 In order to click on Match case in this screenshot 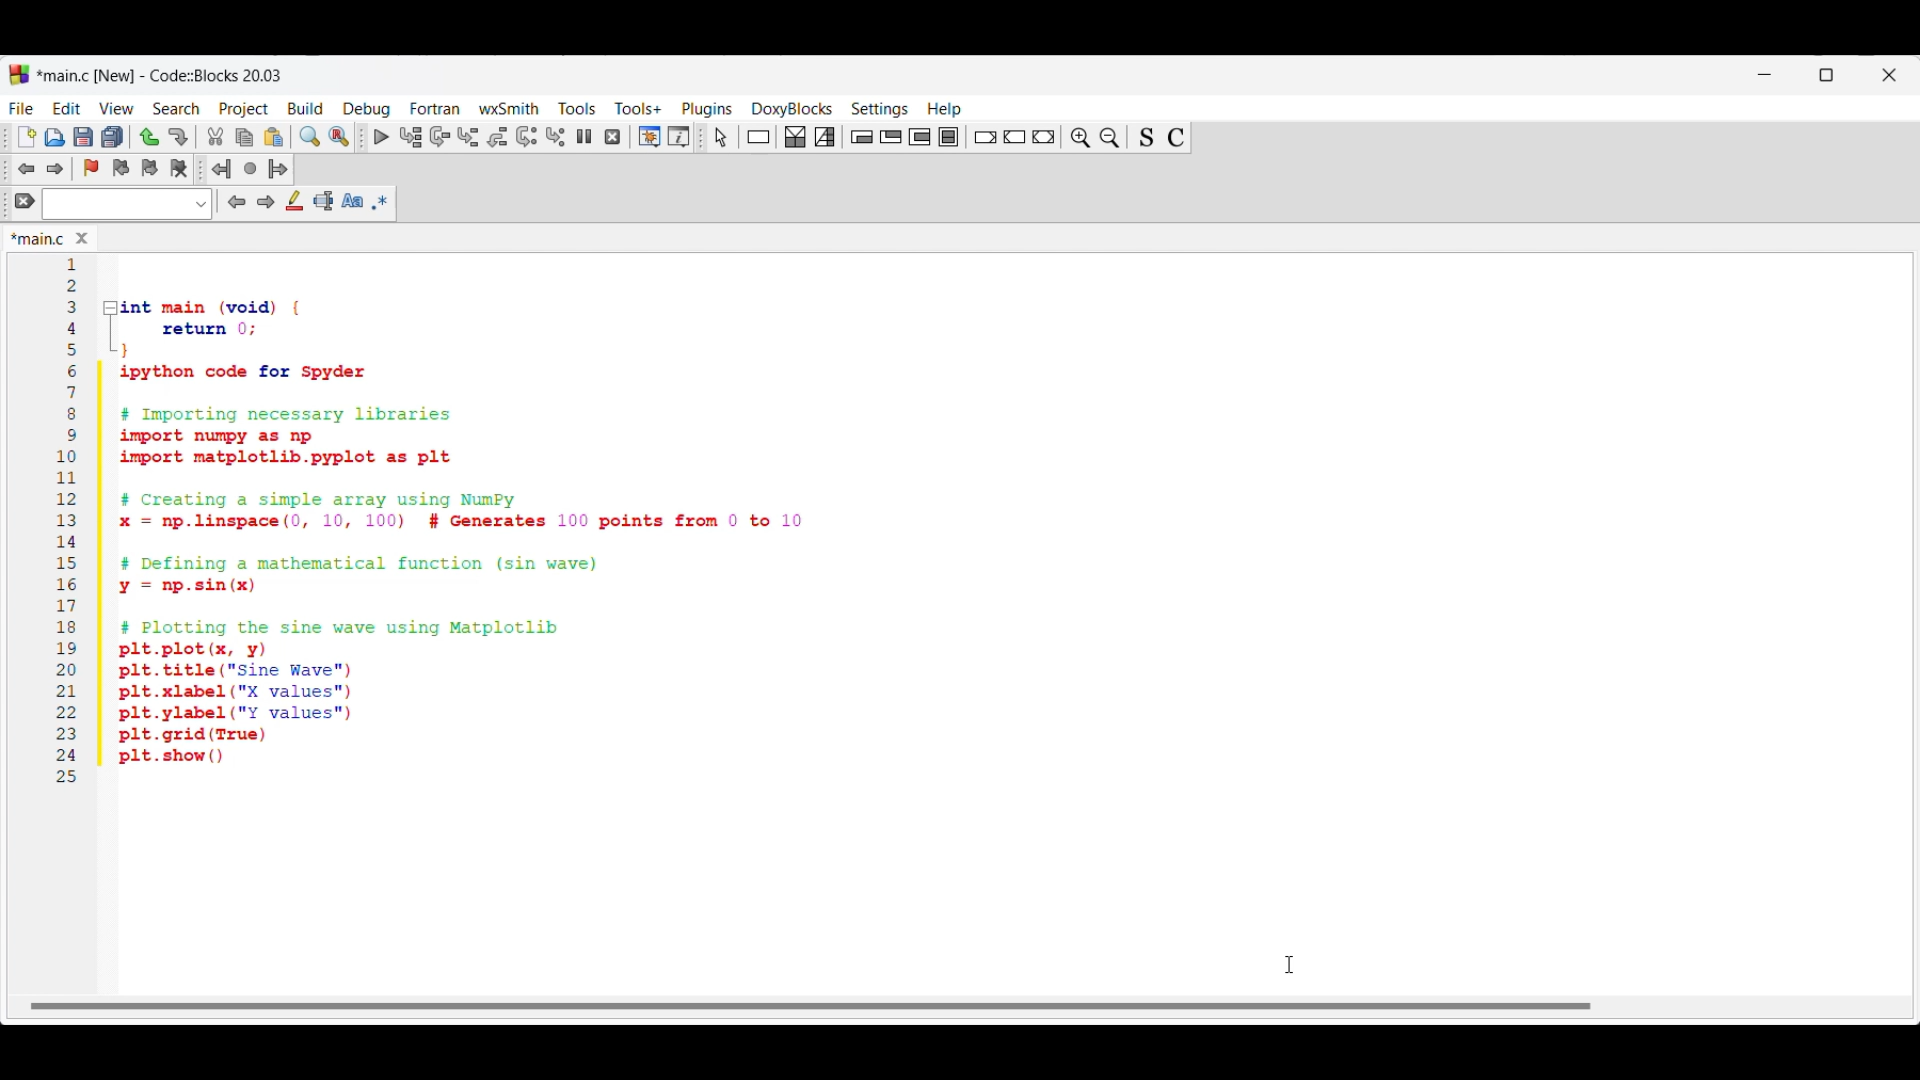, I will do `click(352, 200)`.